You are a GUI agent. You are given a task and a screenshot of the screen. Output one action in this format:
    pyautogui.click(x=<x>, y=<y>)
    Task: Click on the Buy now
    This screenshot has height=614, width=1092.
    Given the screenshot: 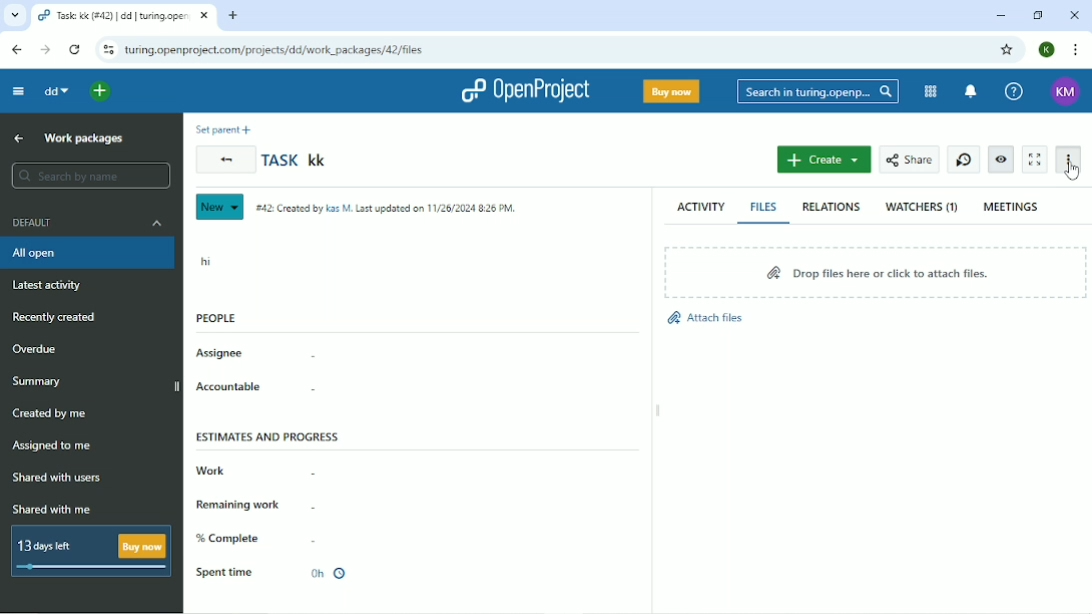 What is the action you would take?
    pyautogui.click(x=671, y=91)
    